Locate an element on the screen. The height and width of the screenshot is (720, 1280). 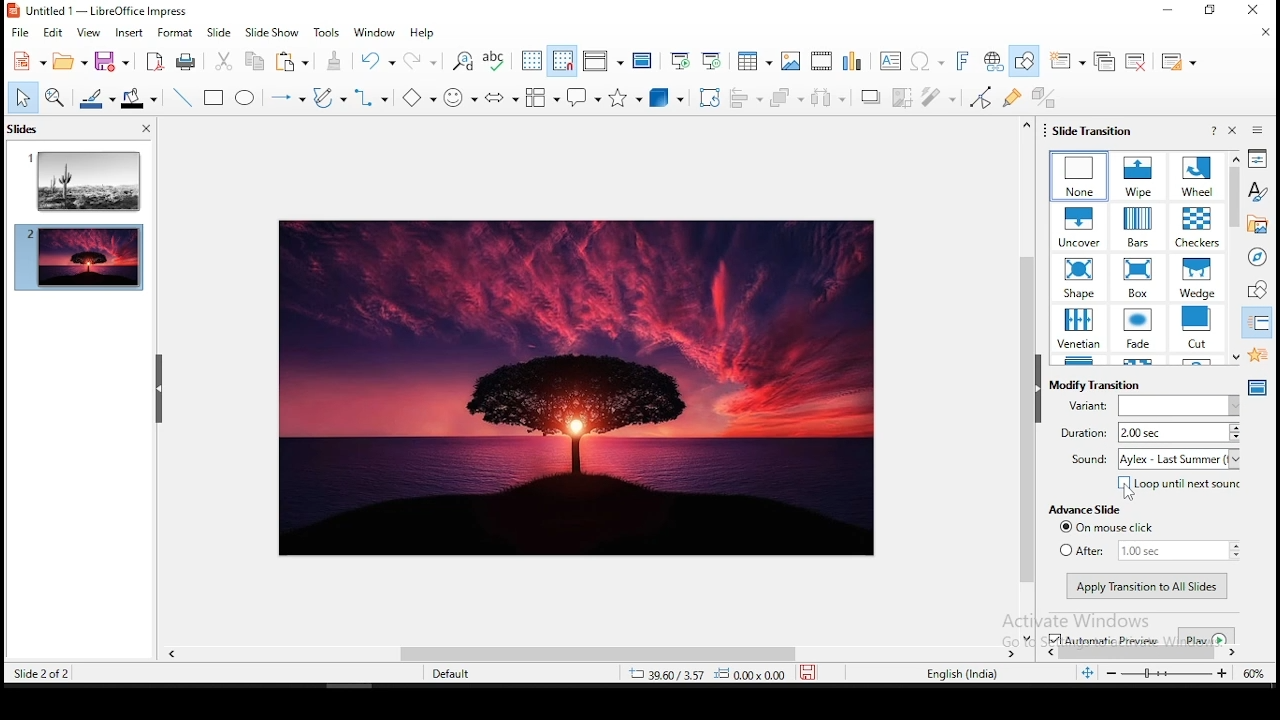
mouse pointer is located at coordinates (1128, 493).